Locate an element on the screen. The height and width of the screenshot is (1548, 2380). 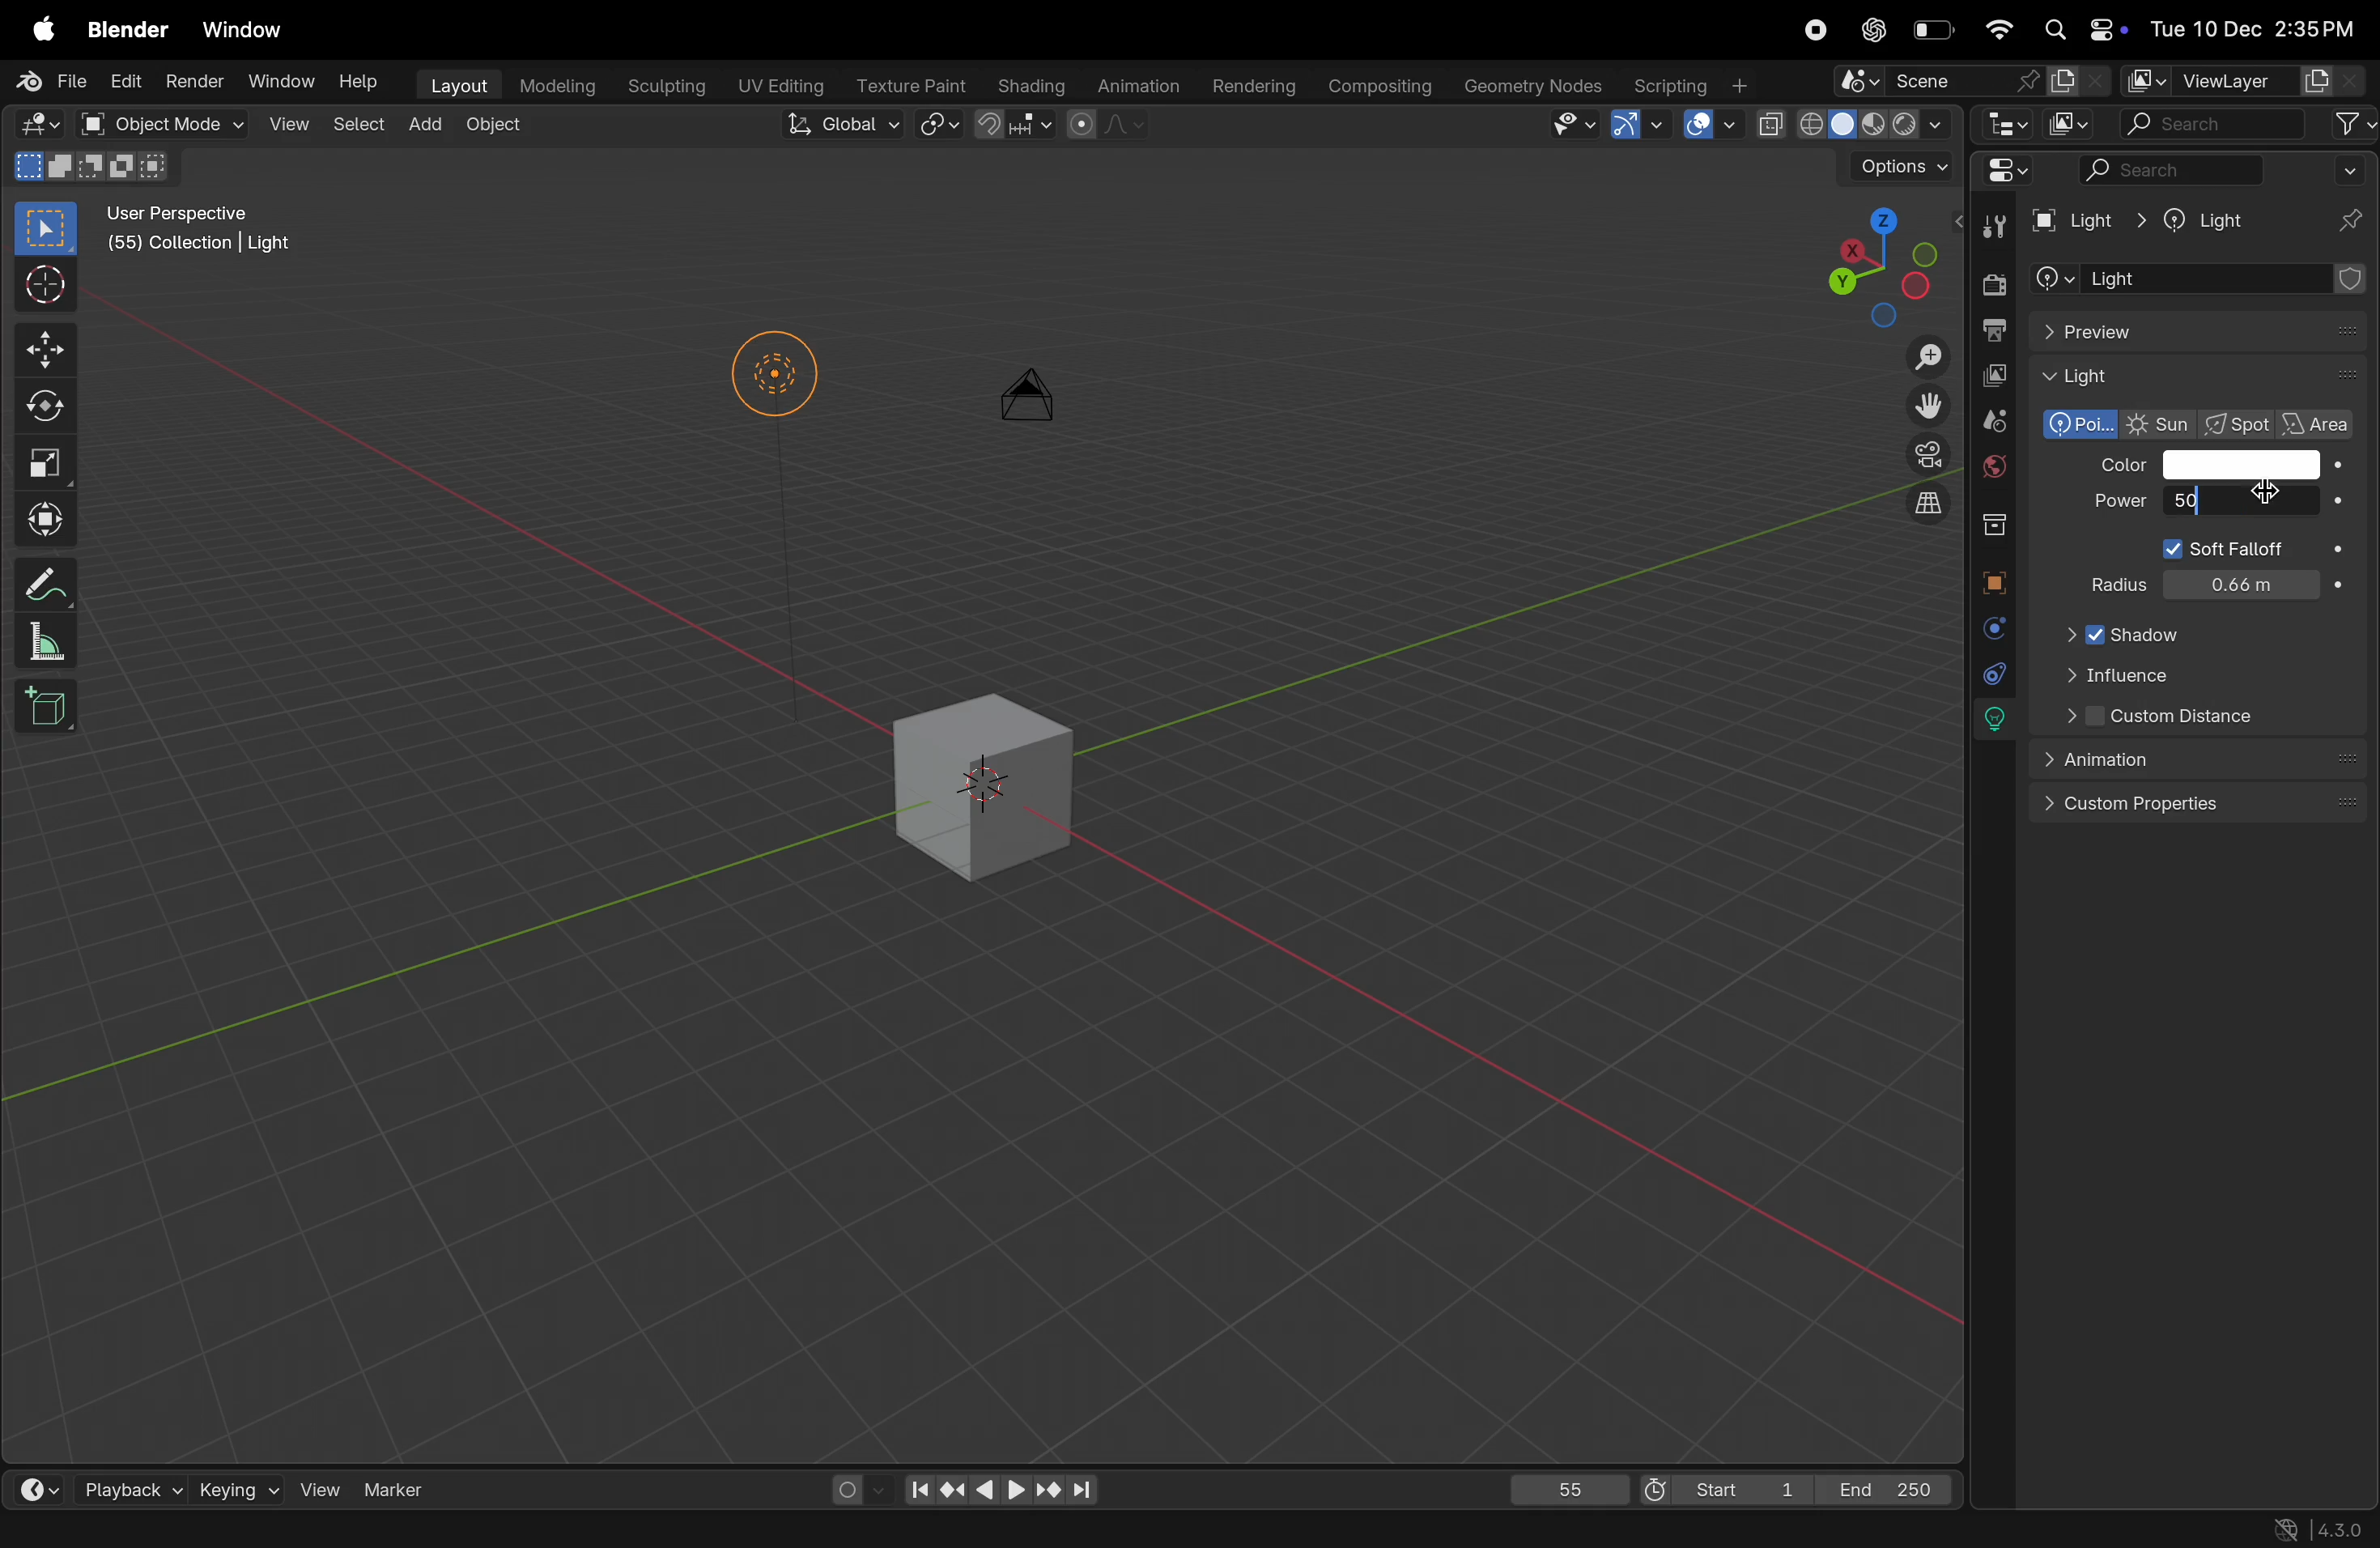
modelling is located at coordinates (557, 86).